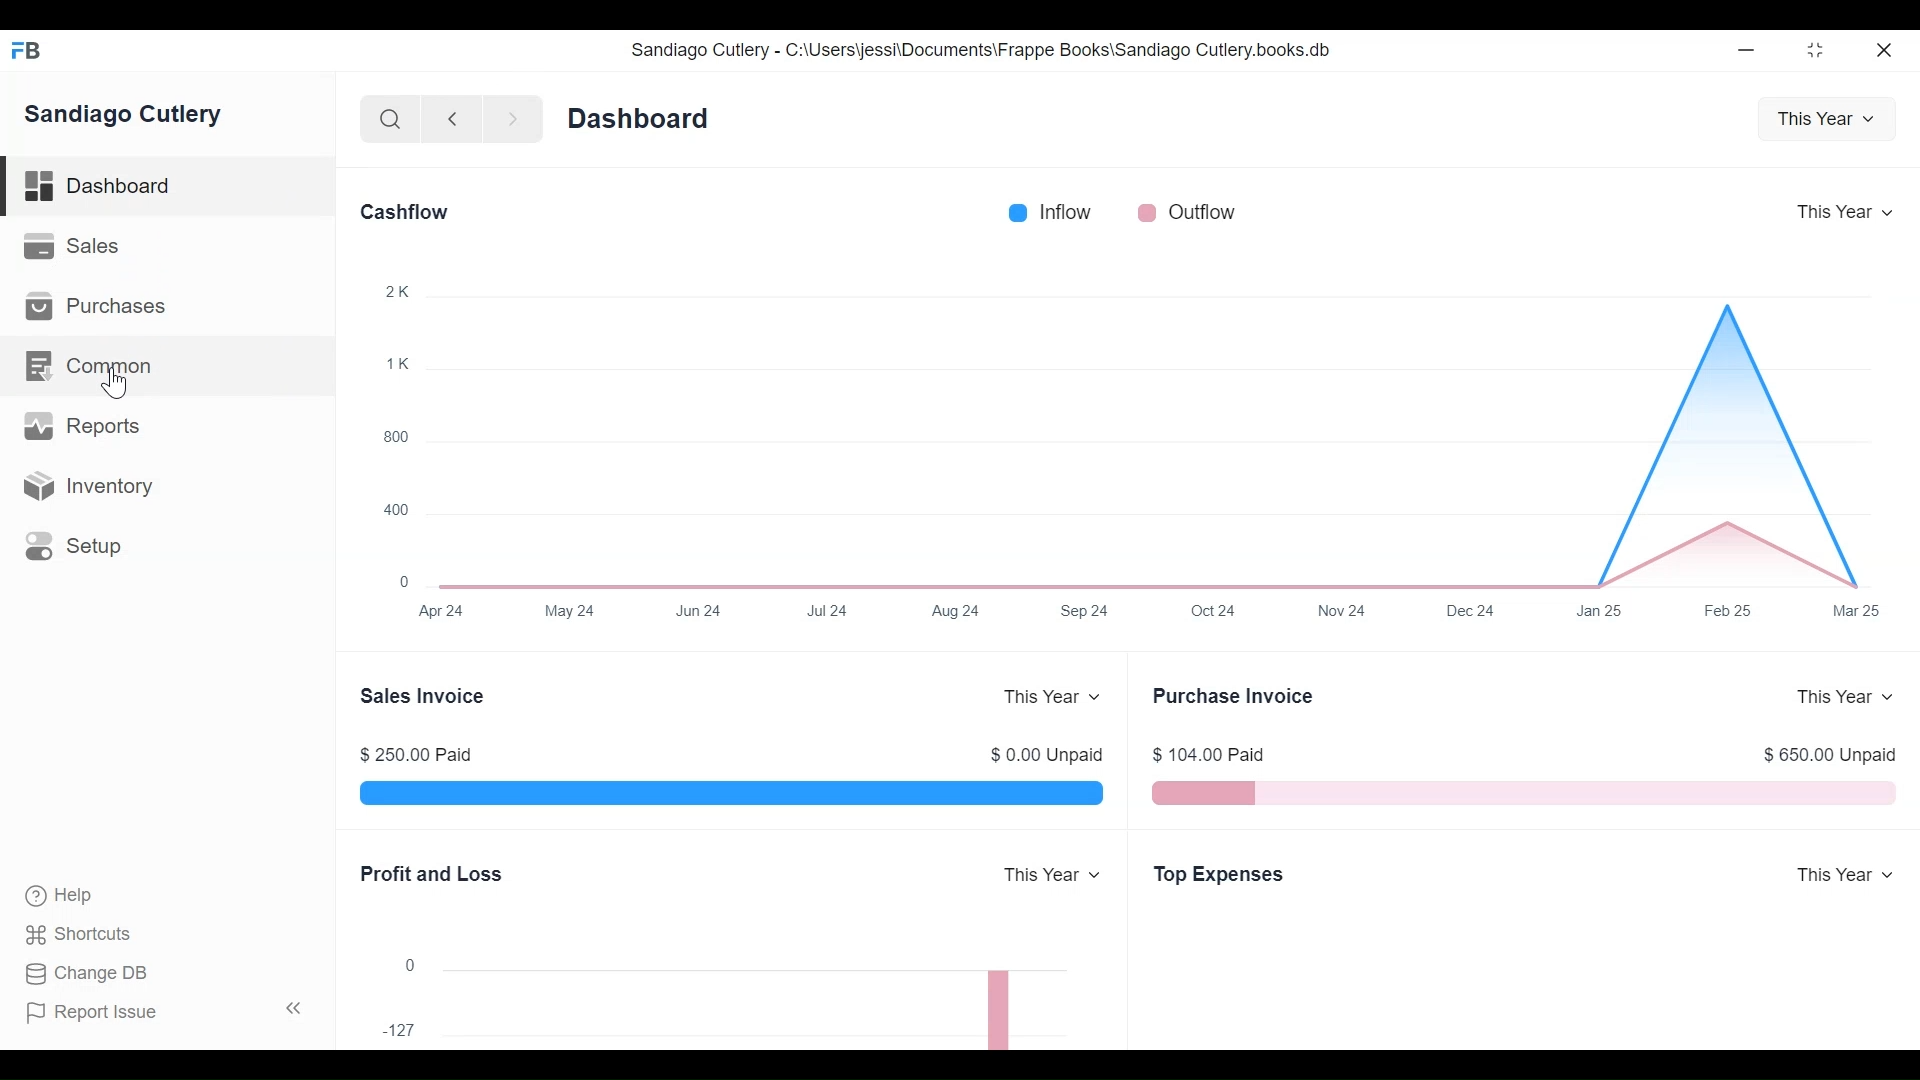 Image resolution: width=1920 pixels, height=1080 pixels. What do you see at coordinates (1044, 875) in the screenshot?
I see `This year` at bounding box center [1044, 875].